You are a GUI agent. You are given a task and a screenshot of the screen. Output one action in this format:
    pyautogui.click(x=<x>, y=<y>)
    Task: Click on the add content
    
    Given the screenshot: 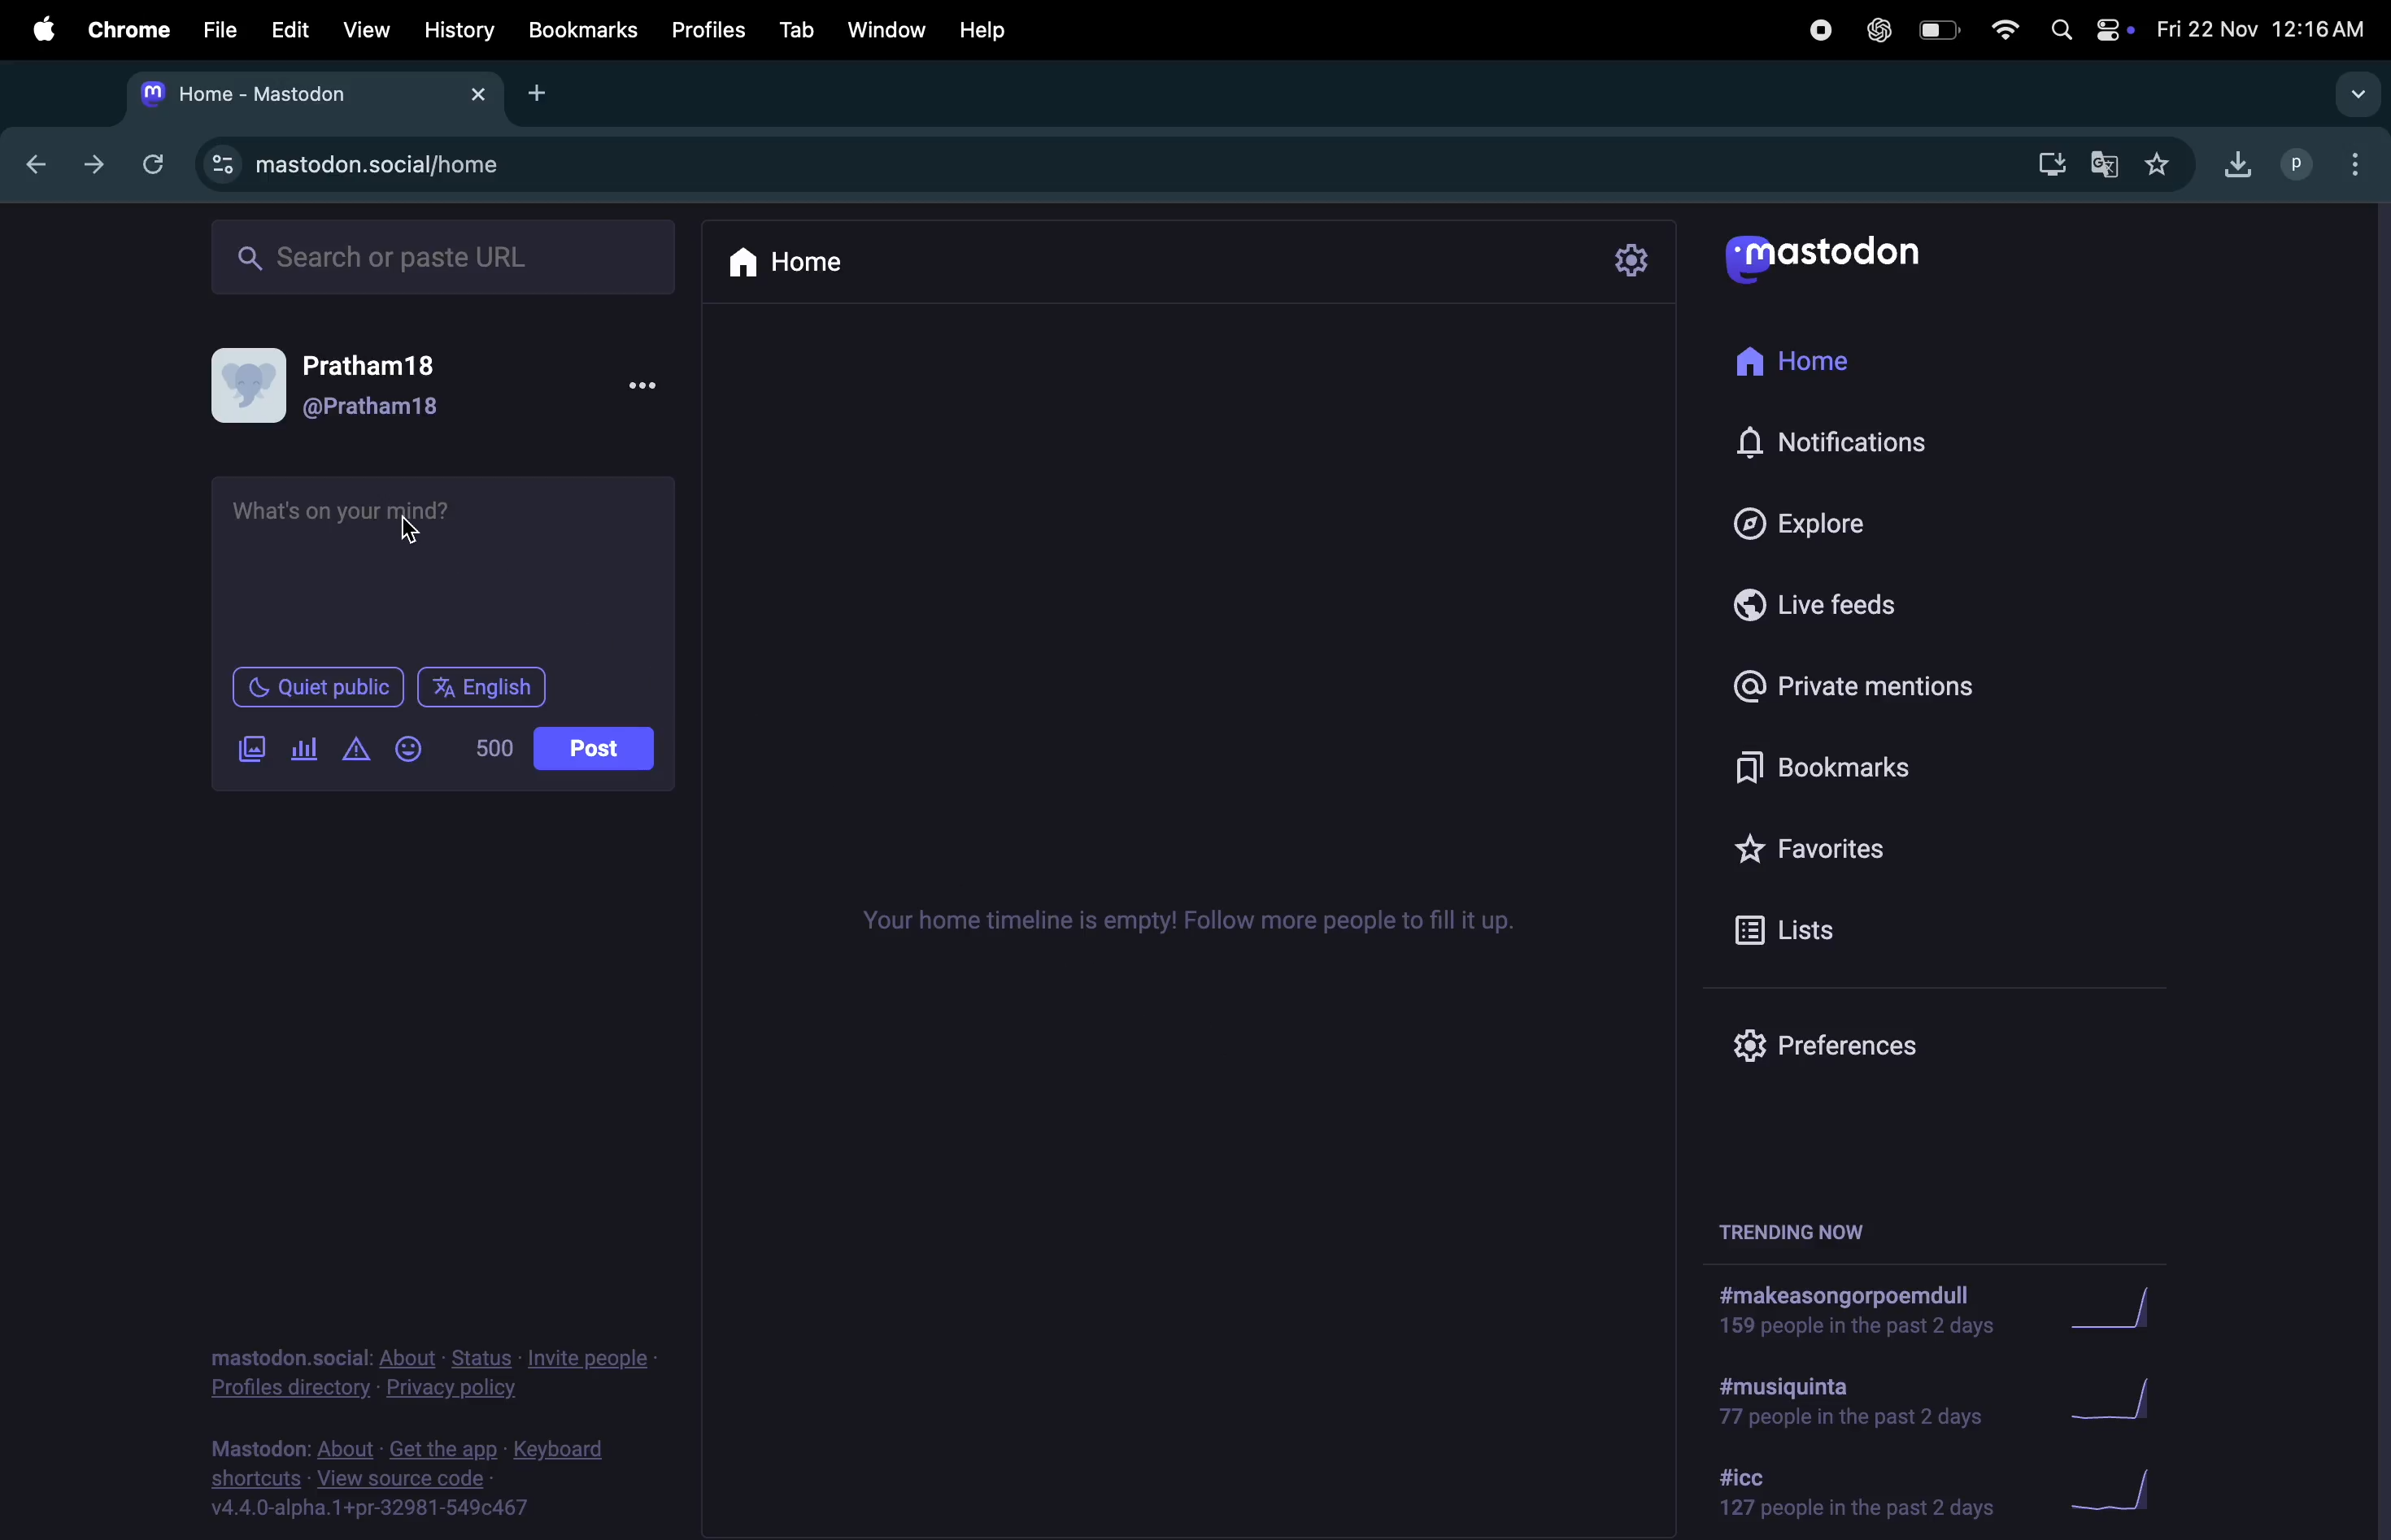 What is the action you would take?
    pyautogui.click(x=349, y=749)
    